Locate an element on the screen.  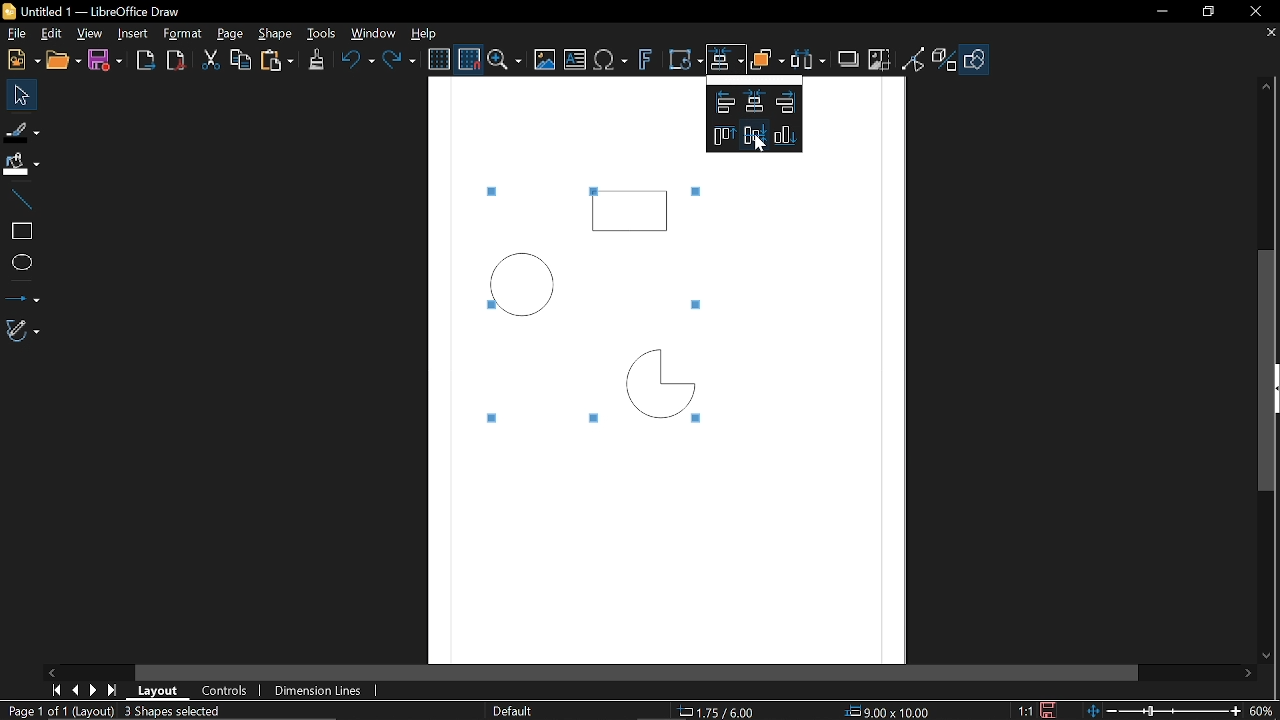
Crop is located at coordinates (878, 60).